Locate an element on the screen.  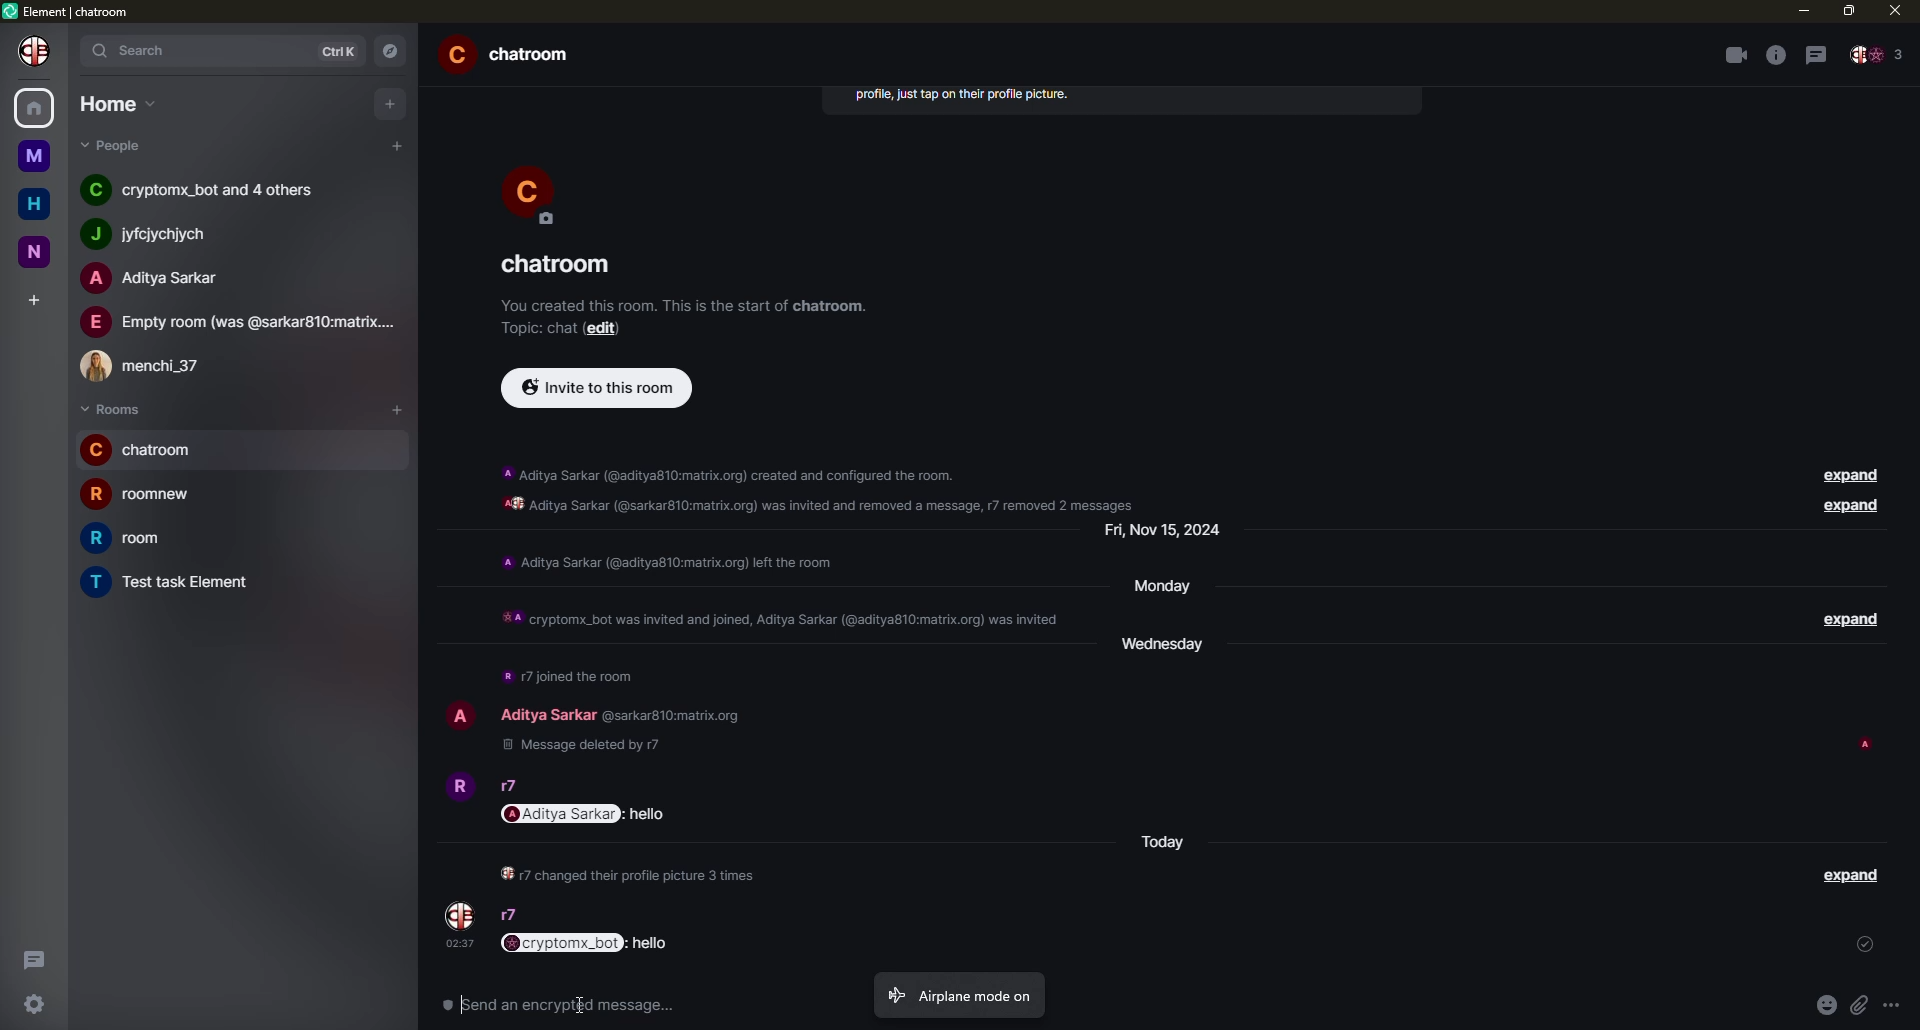
options is located at coordinates (1894, 1011).